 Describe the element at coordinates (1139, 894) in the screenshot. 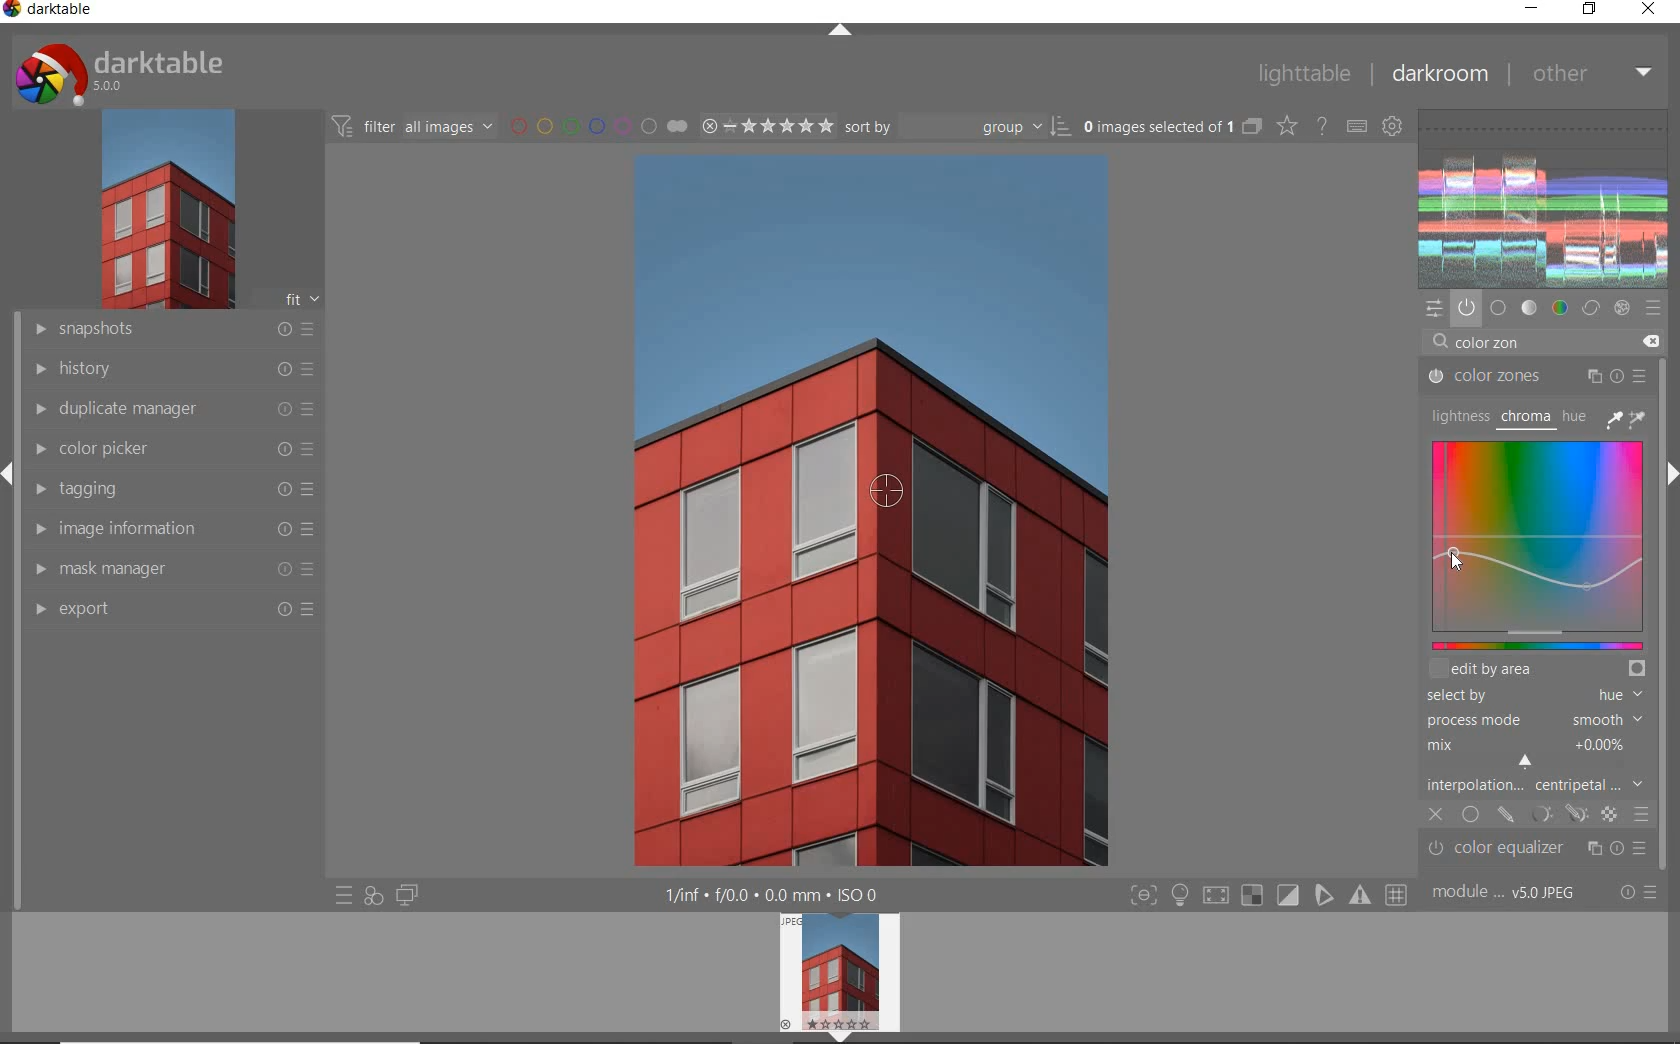

I see `focus` at that location.